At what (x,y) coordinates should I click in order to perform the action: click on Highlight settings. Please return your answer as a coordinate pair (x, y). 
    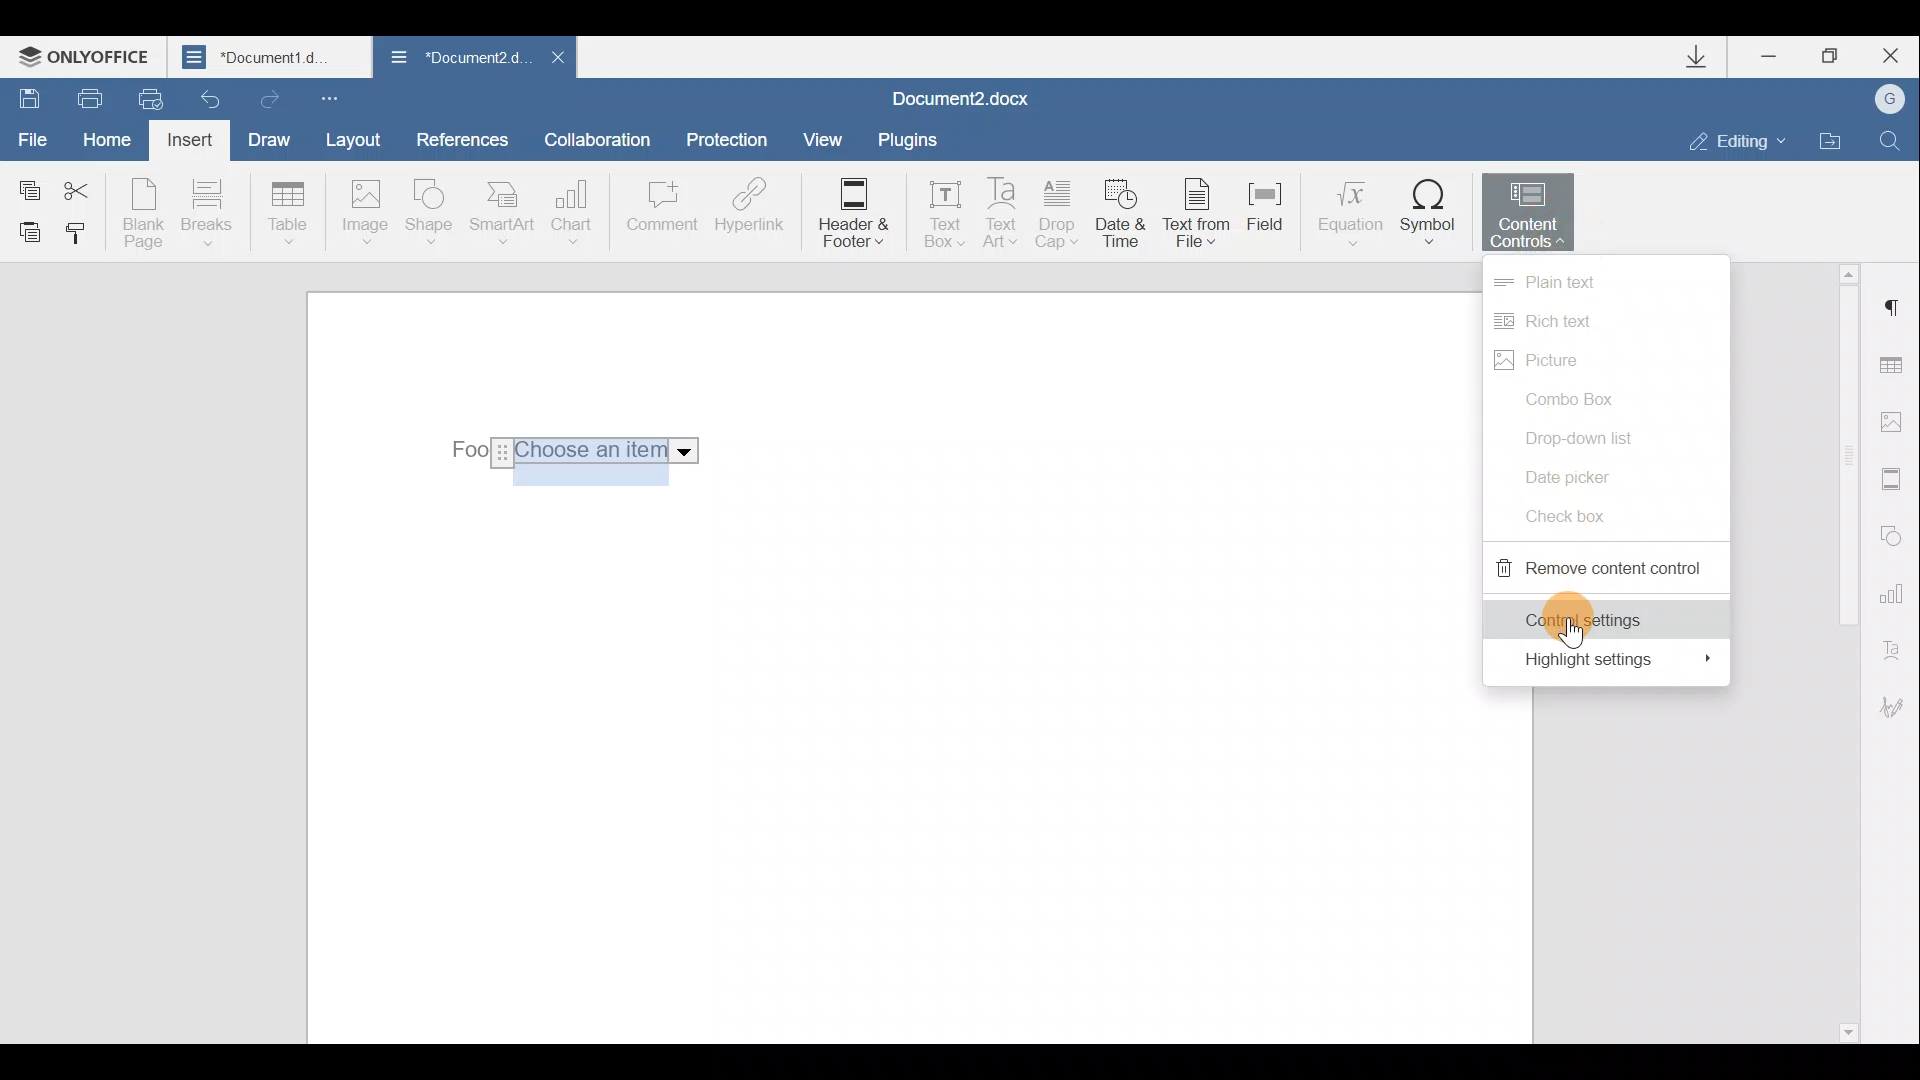
    Looking at the image, I should click on (1608, 660).